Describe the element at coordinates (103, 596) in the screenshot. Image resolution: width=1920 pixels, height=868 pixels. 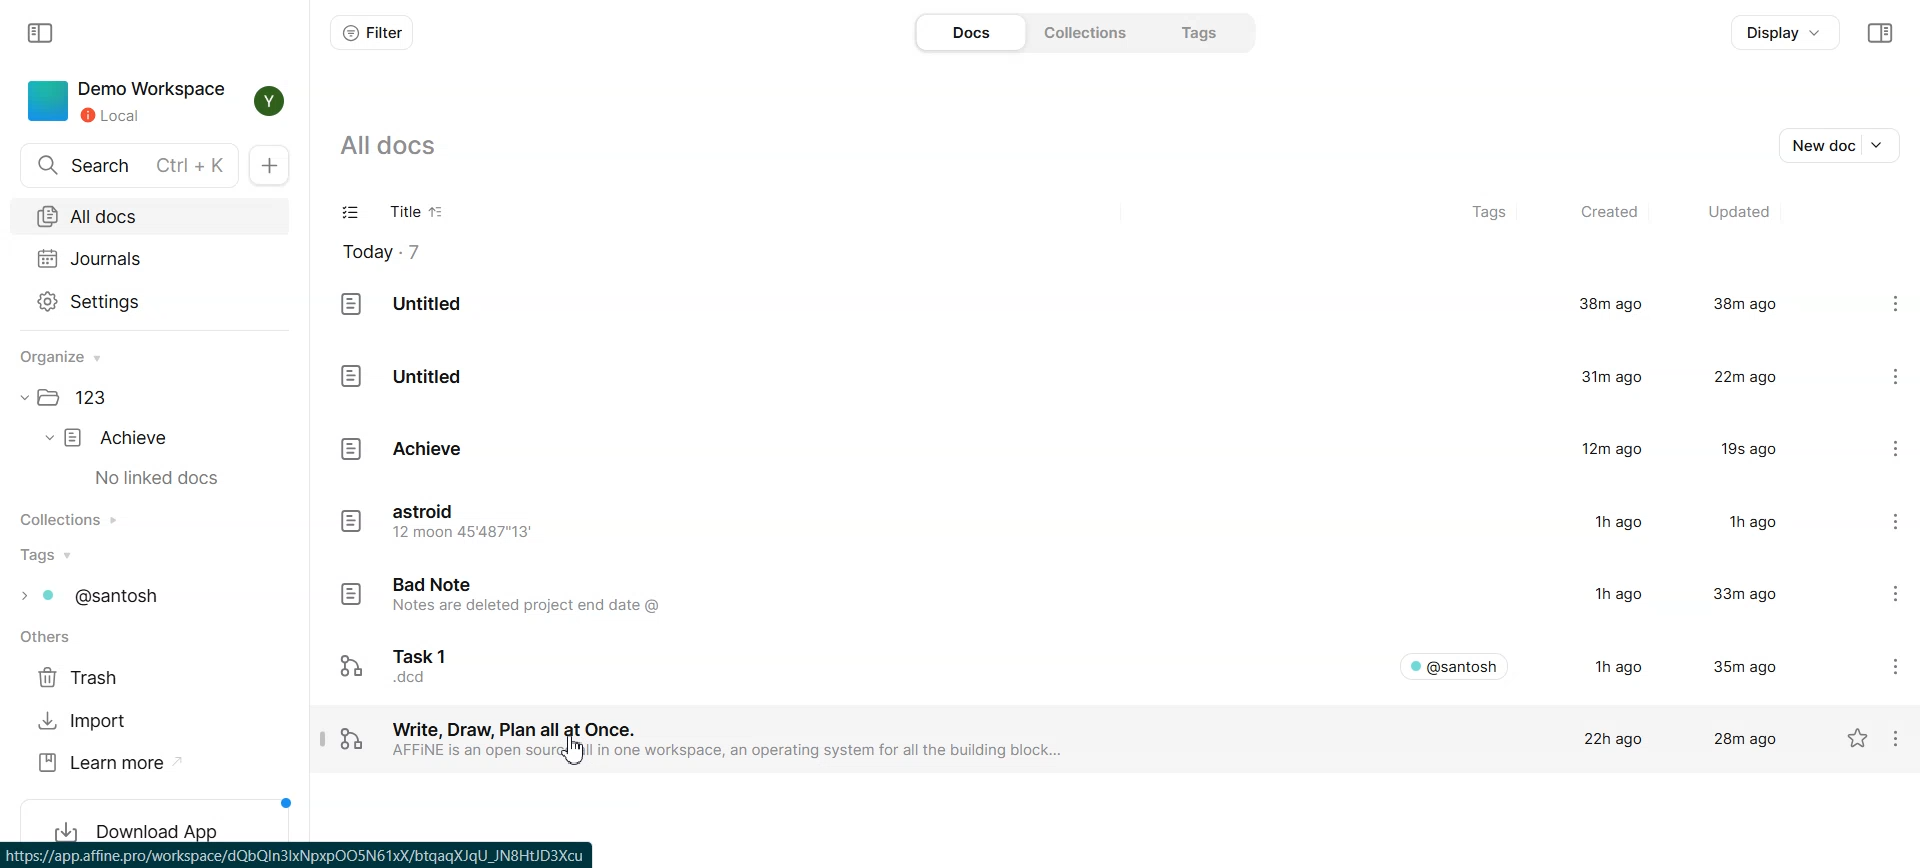
I see `Tags ` at that location.